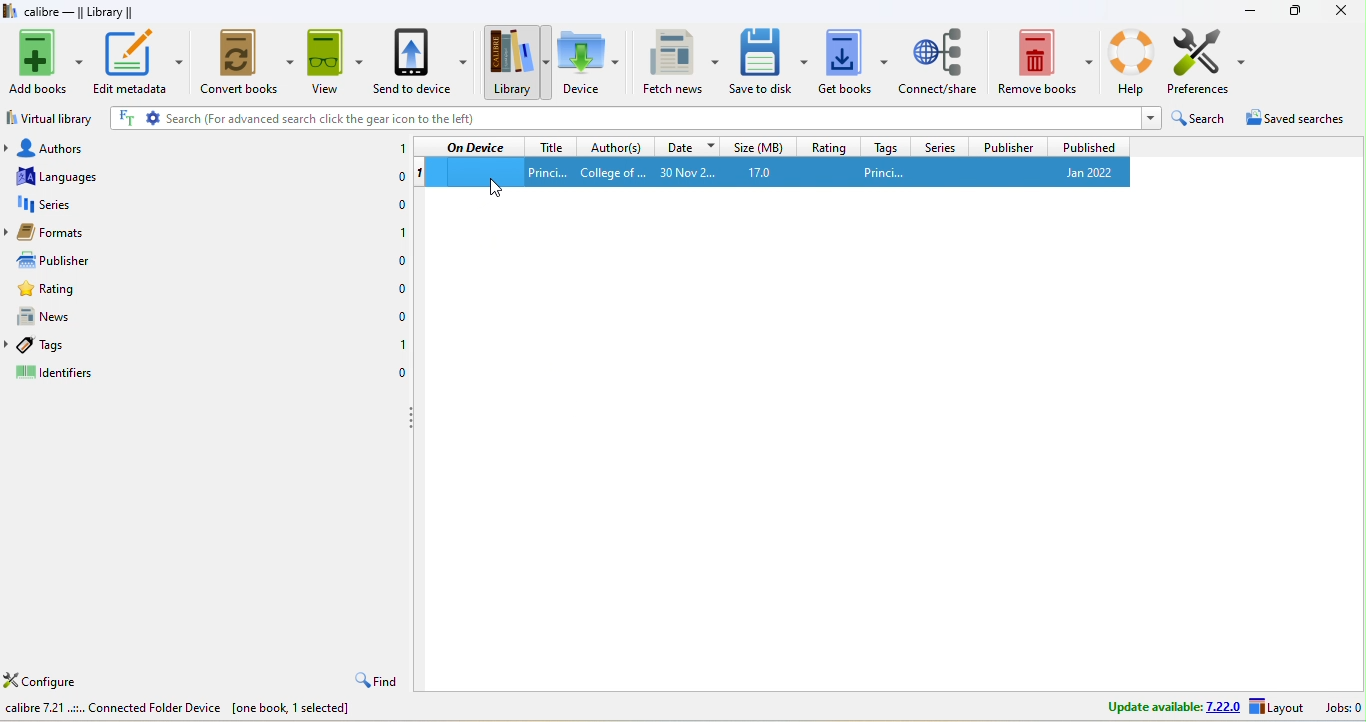 The height and width of the screenshot is (722, 1366). Describe the element at coordinates (940, 59) in the screenshot. I see `connect/share` at that location.